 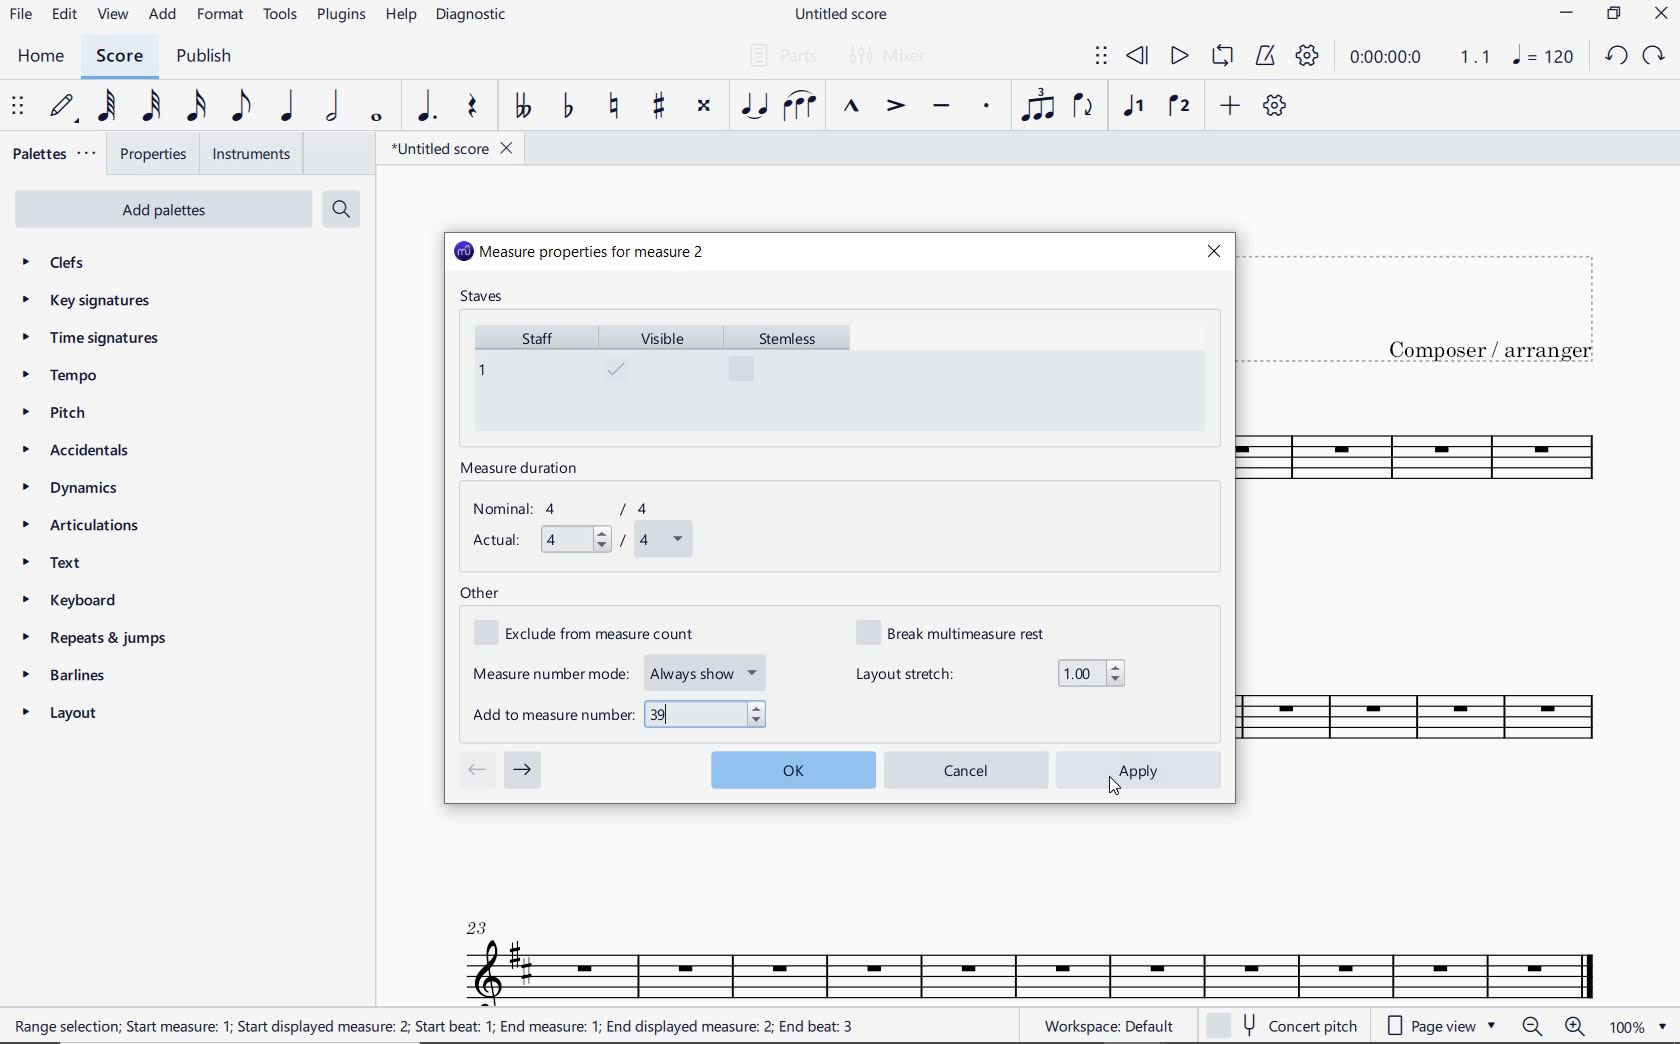 I want to click on measure duration, so click(x=526, y=470).